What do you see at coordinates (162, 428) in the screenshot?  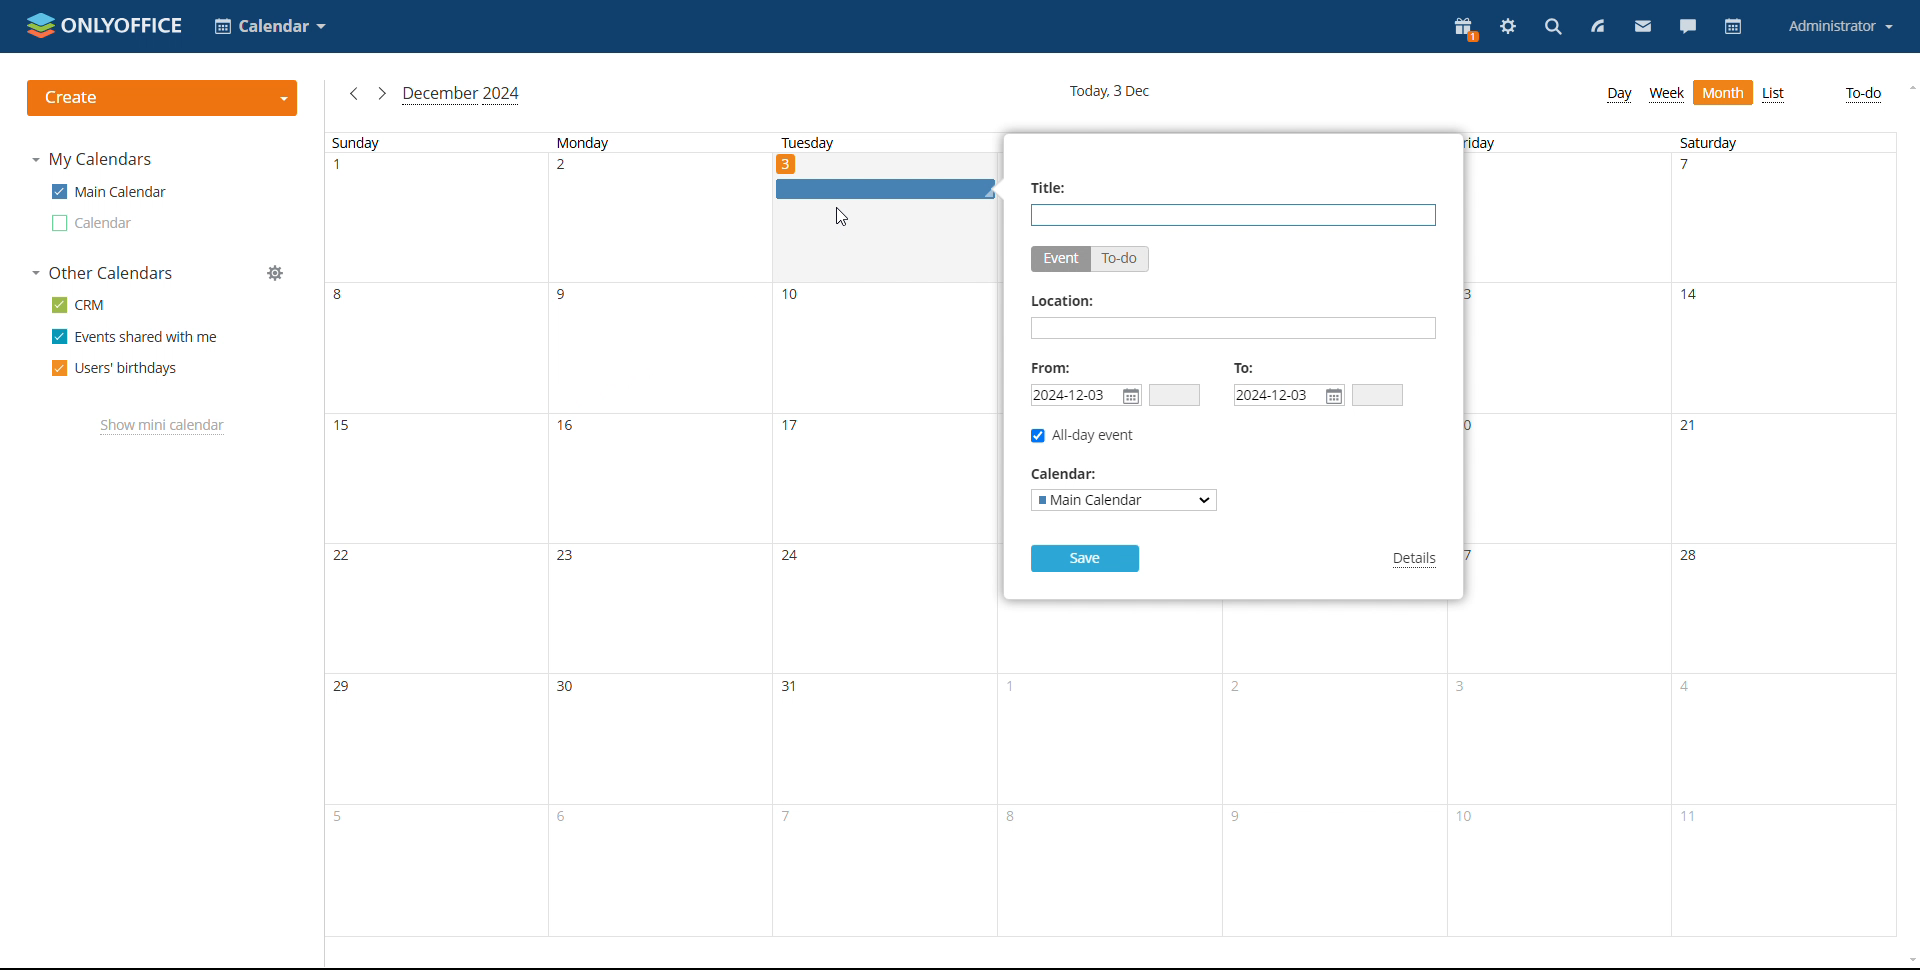 I see `show mini calendar` at bounding box center [162, 428].